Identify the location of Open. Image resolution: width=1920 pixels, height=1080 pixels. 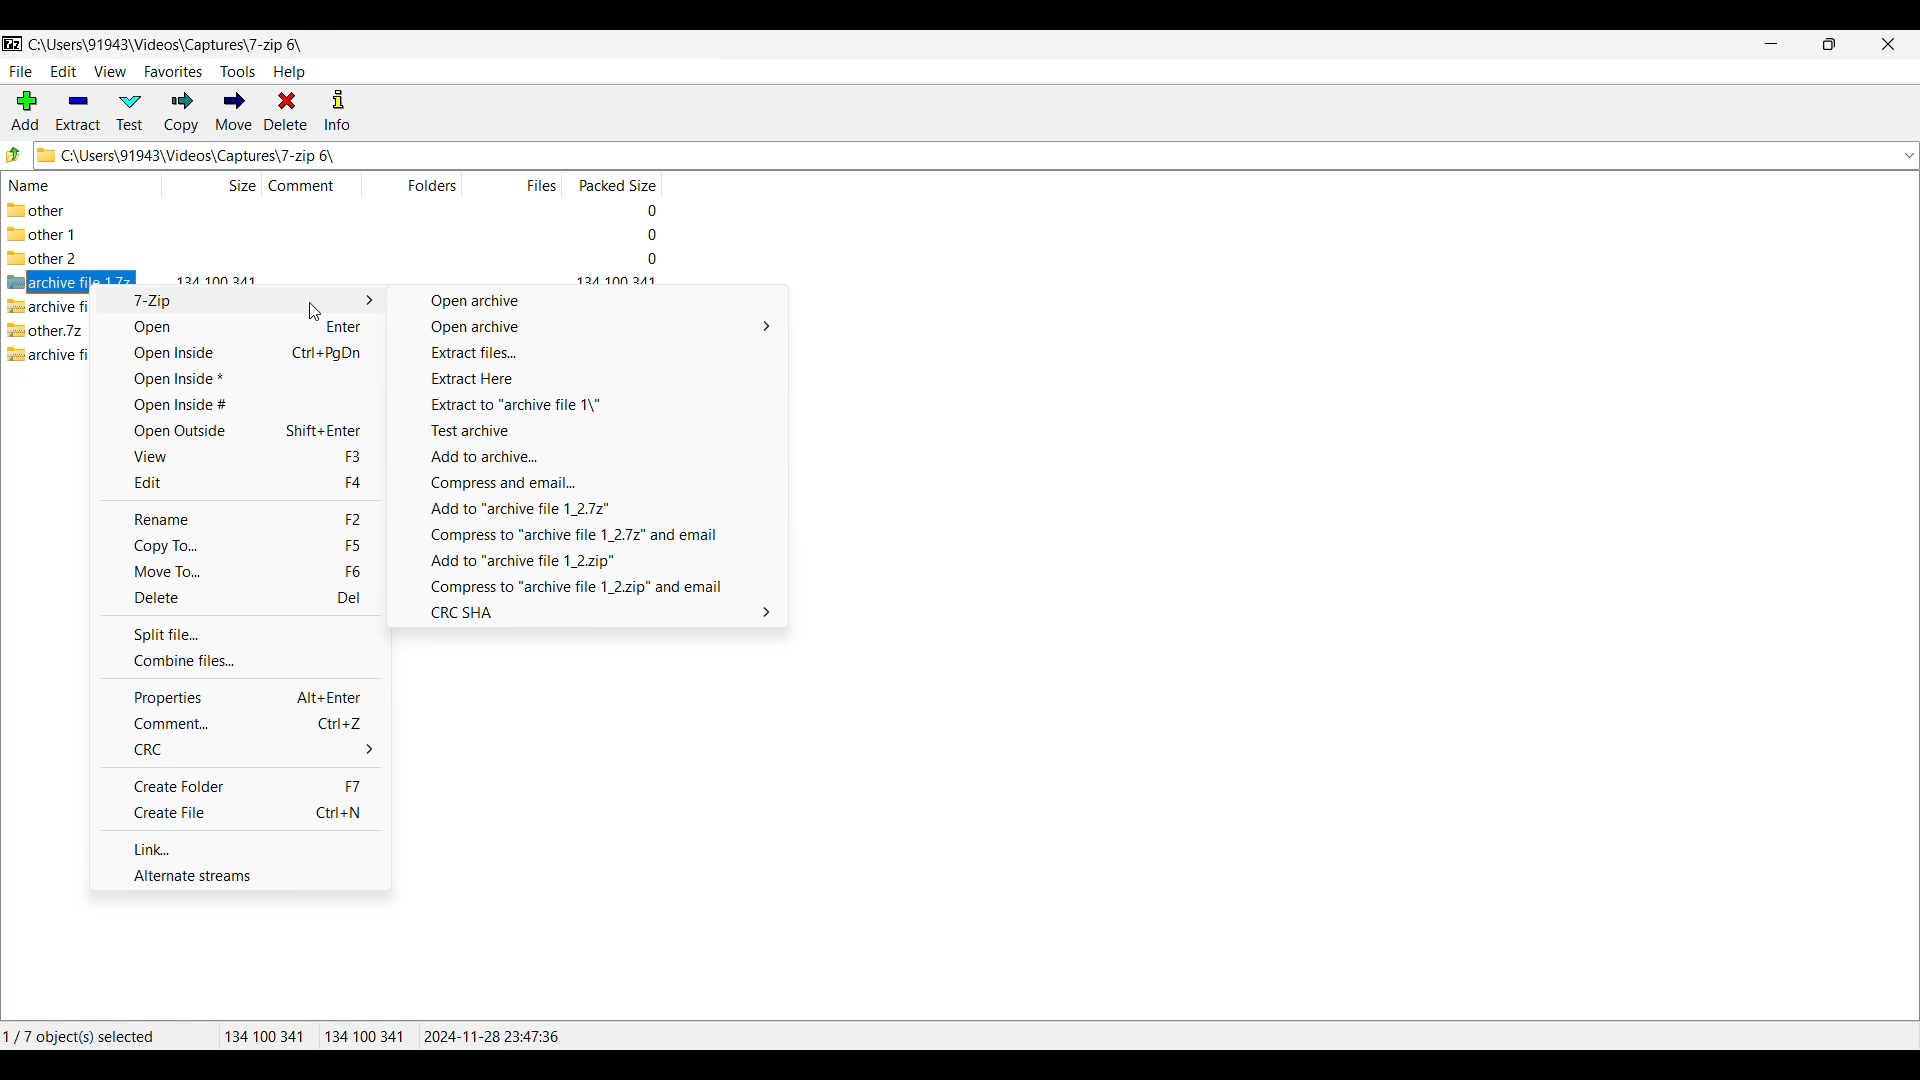
(238, 328).